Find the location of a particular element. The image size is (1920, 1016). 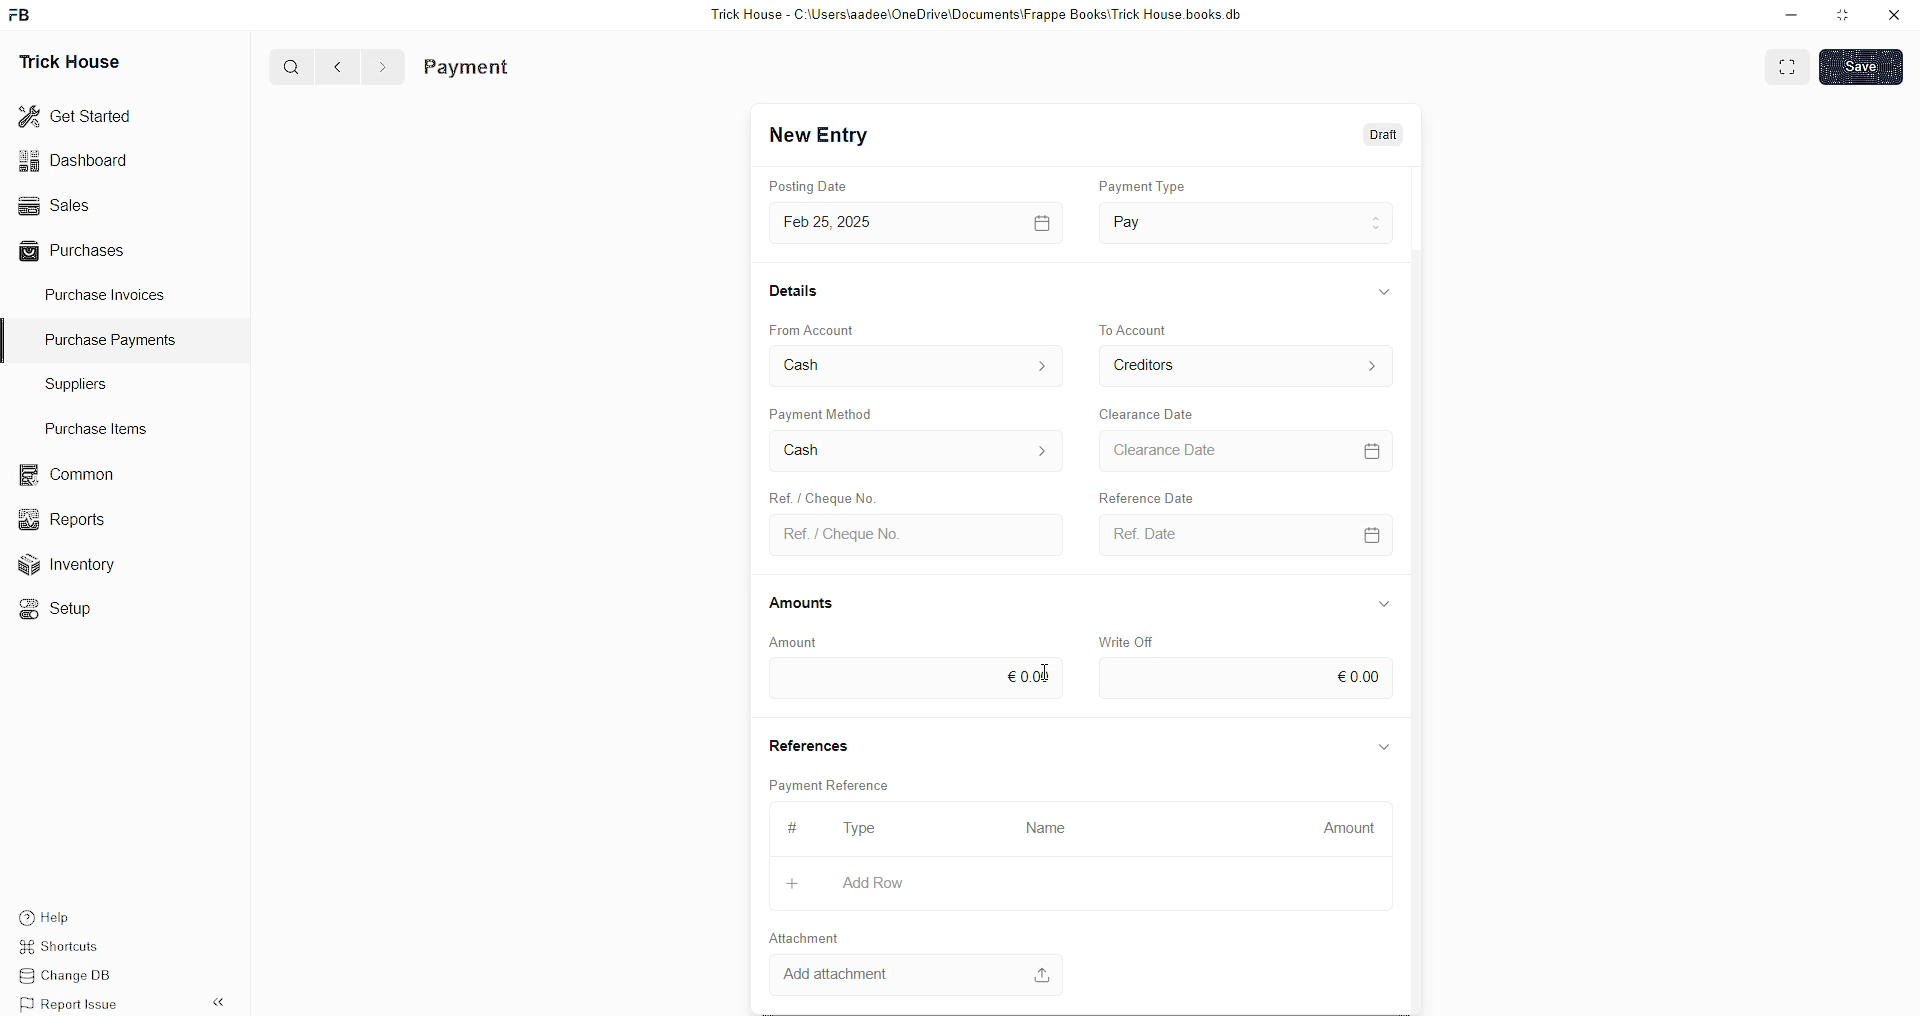

Posting Date is located at coordinates (800, 186).